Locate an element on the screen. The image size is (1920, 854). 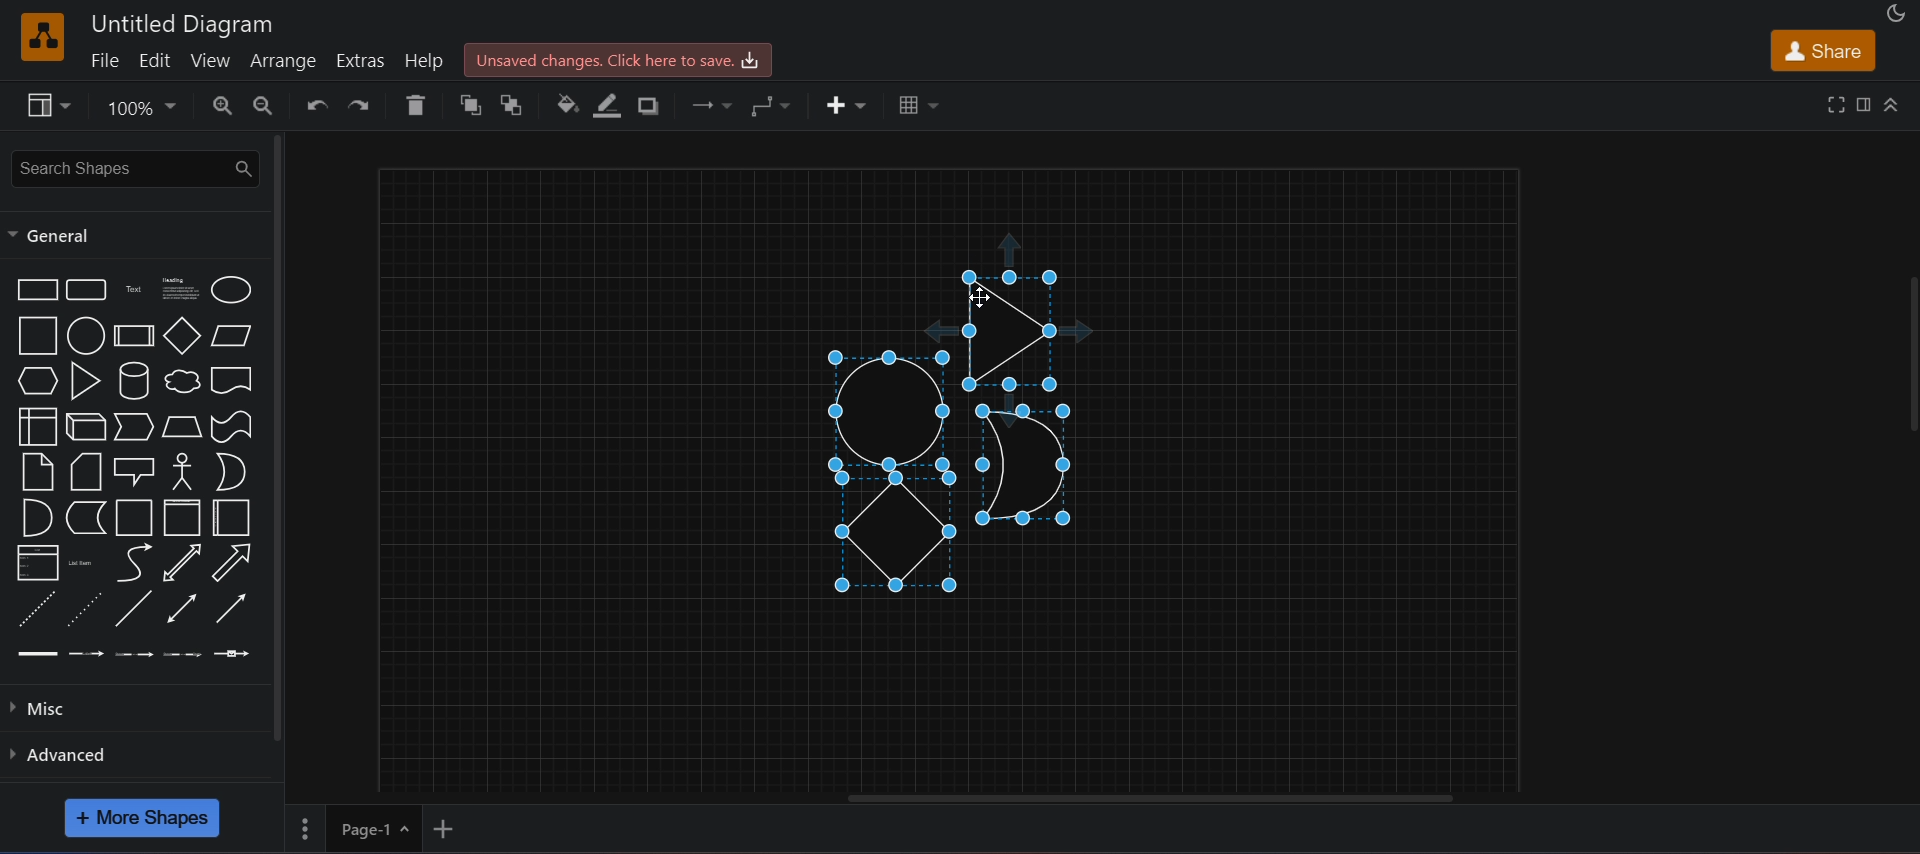
add new page is located at coordinates (458, 827).